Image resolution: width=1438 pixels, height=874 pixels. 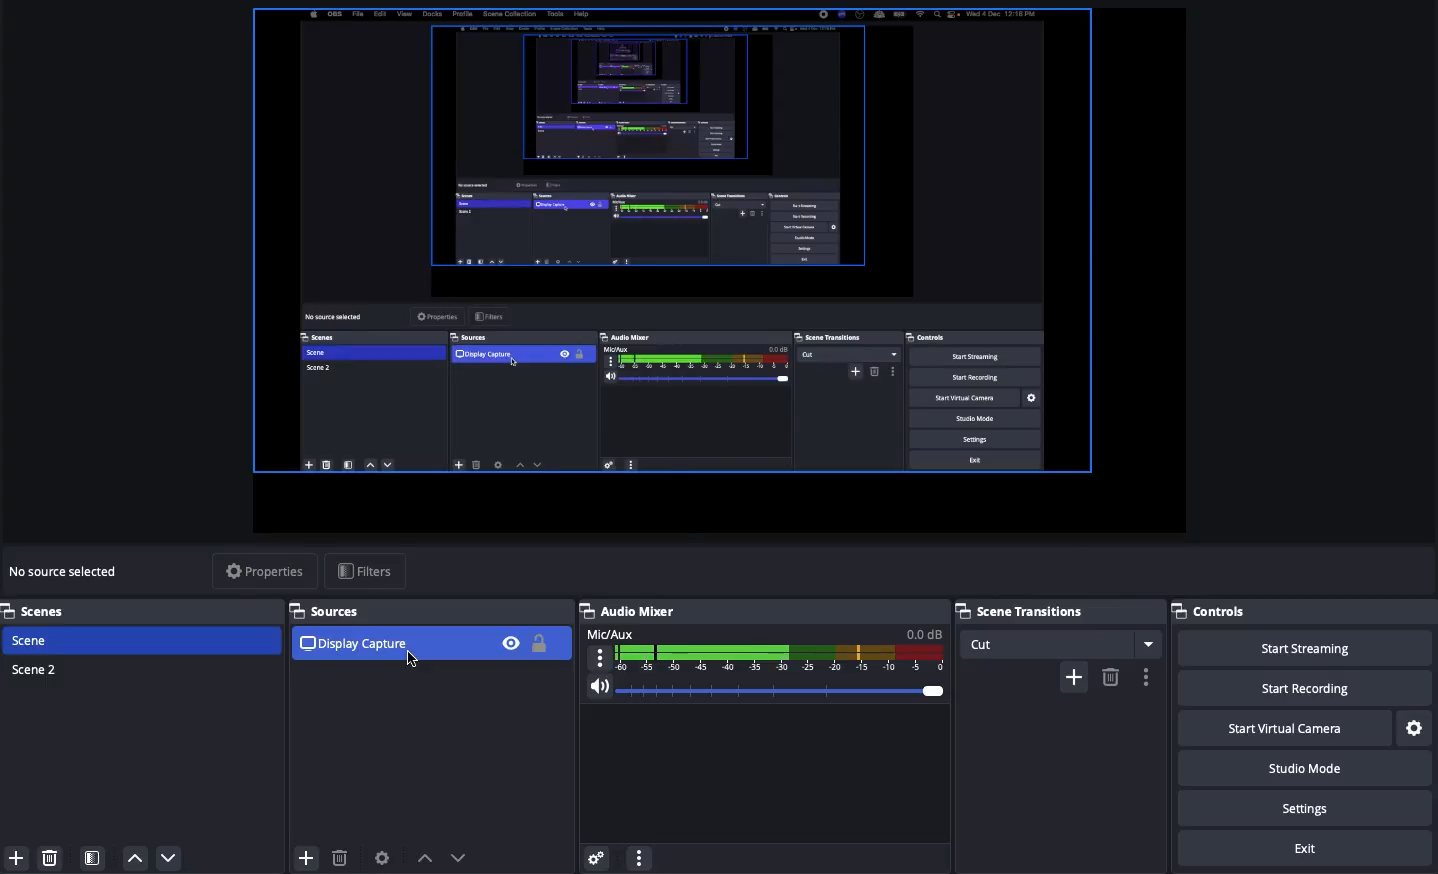 I want to click on add, so click(x=301, y=856).